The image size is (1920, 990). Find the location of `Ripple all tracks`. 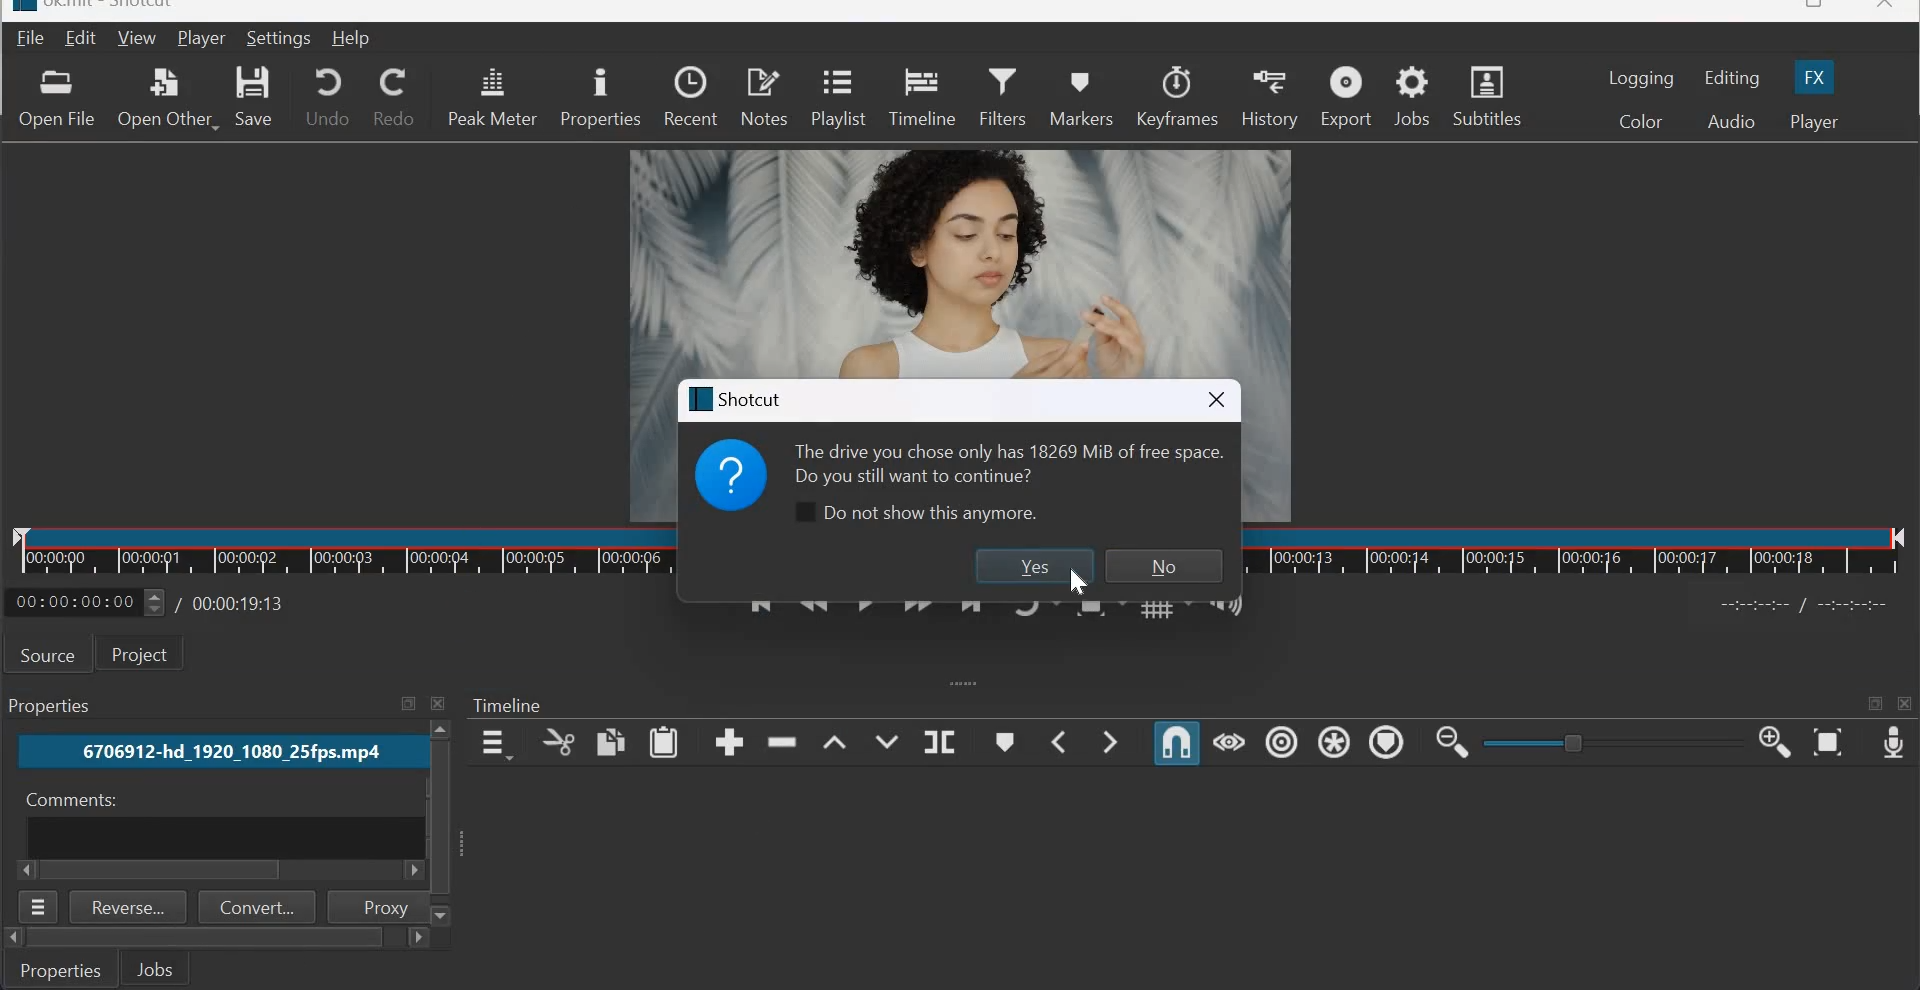

Ripple all tracks is located at coordinates (1333, 741).